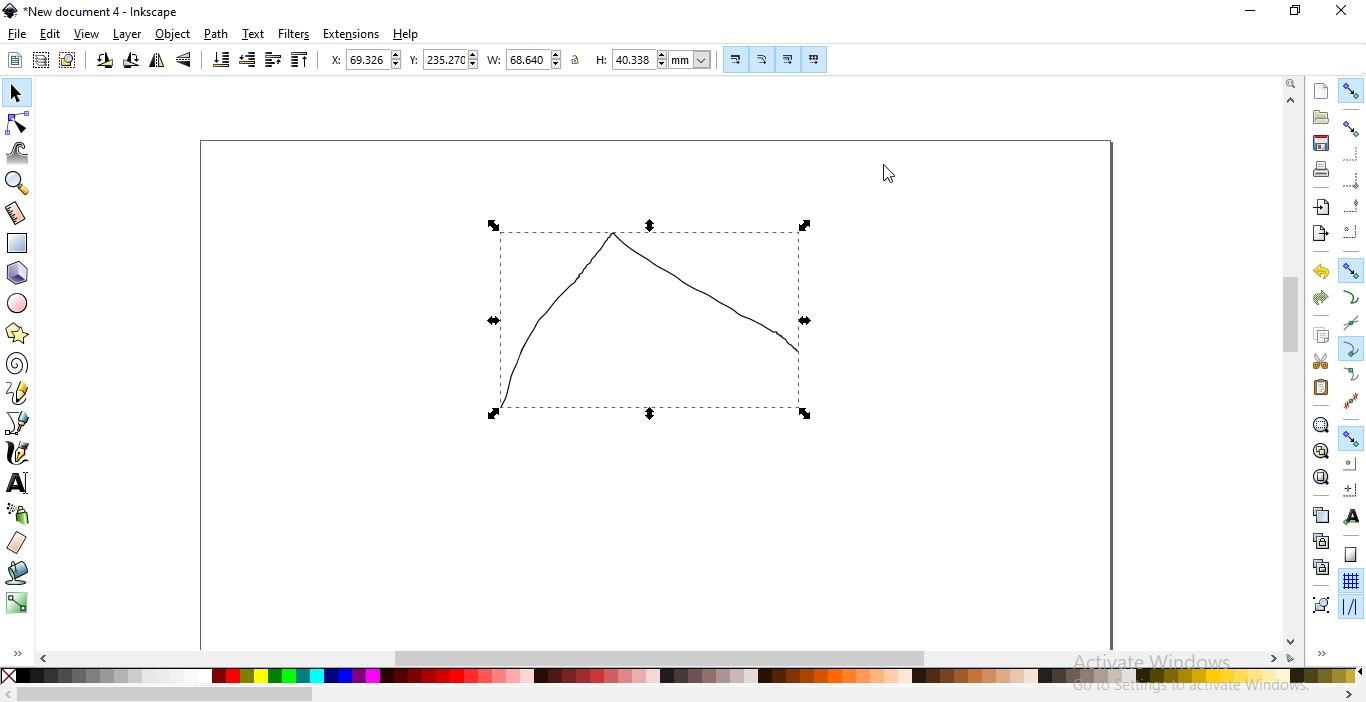  Describe the element at coordinates (15, 183) in the screenshot. I see `zoom in or out` at that location.